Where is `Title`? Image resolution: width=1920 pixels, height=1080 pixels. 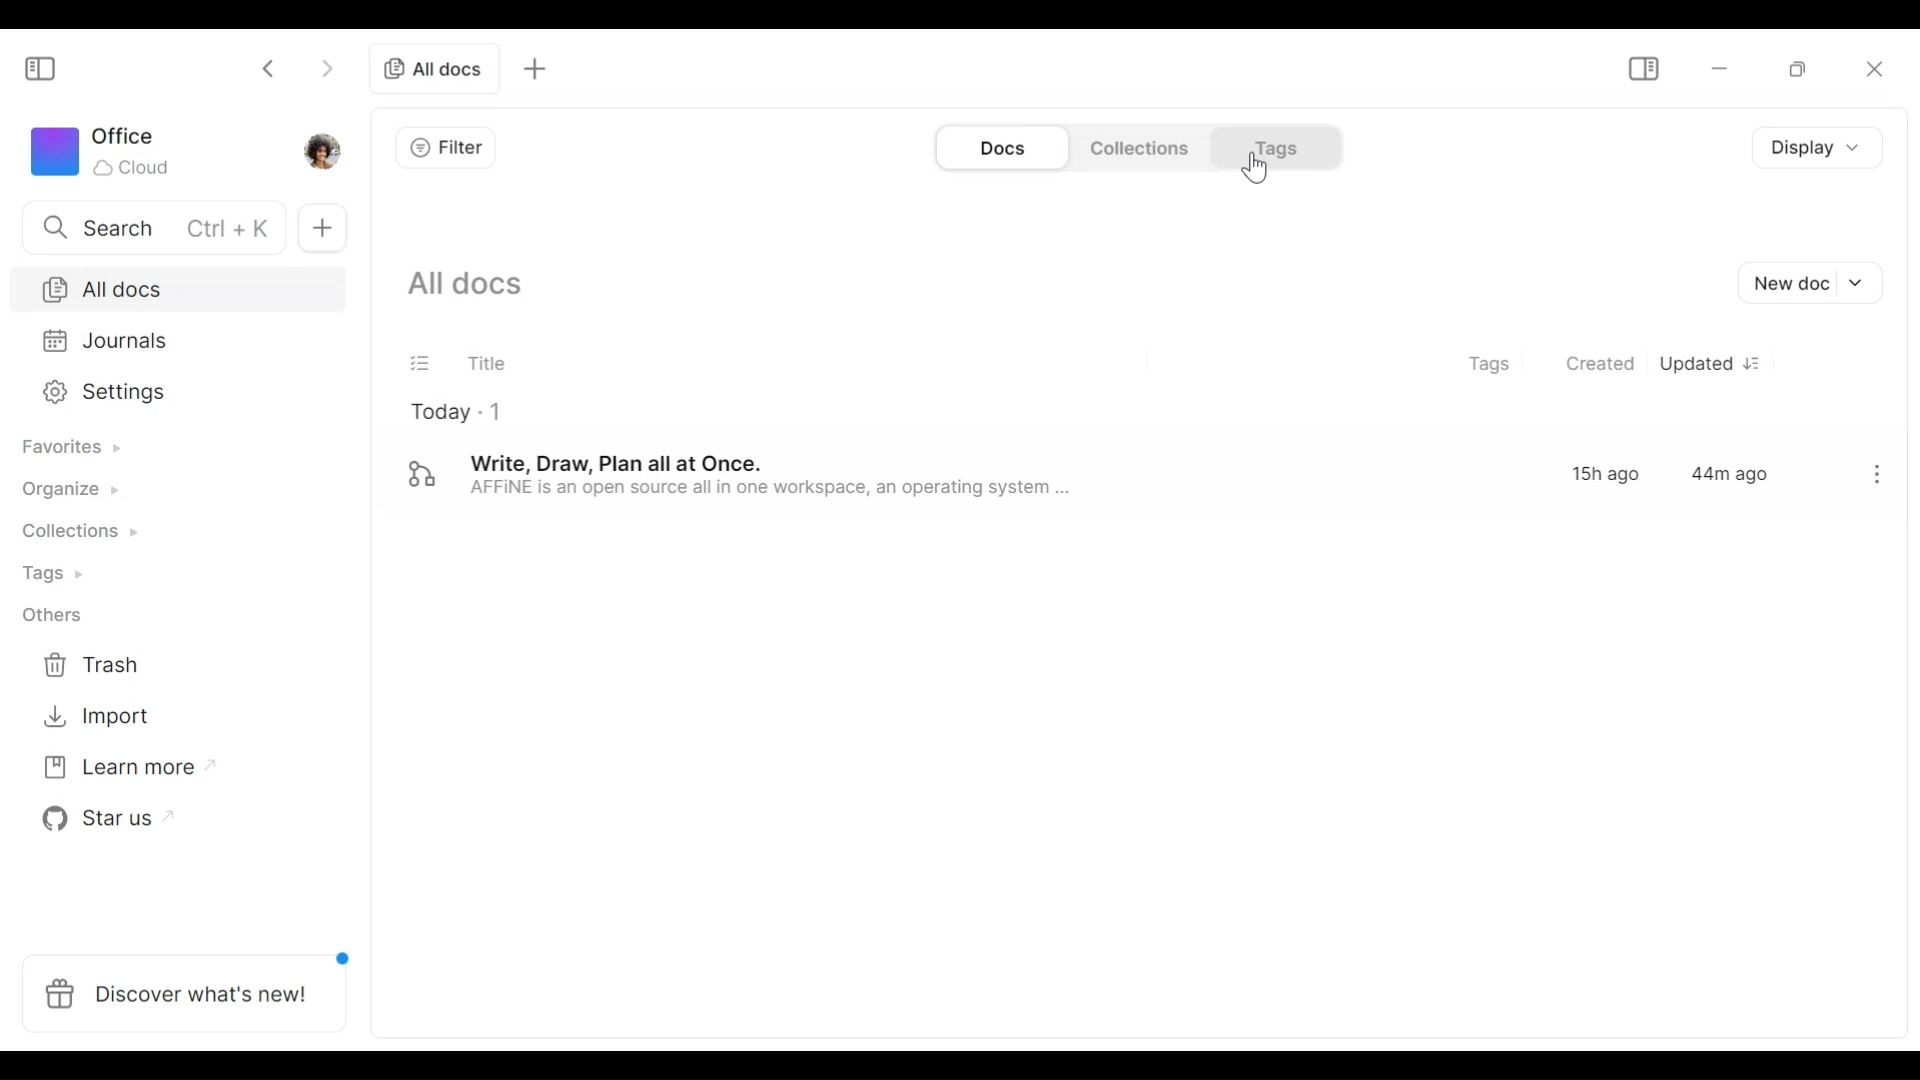 Title is located at coordinates (500, 363).